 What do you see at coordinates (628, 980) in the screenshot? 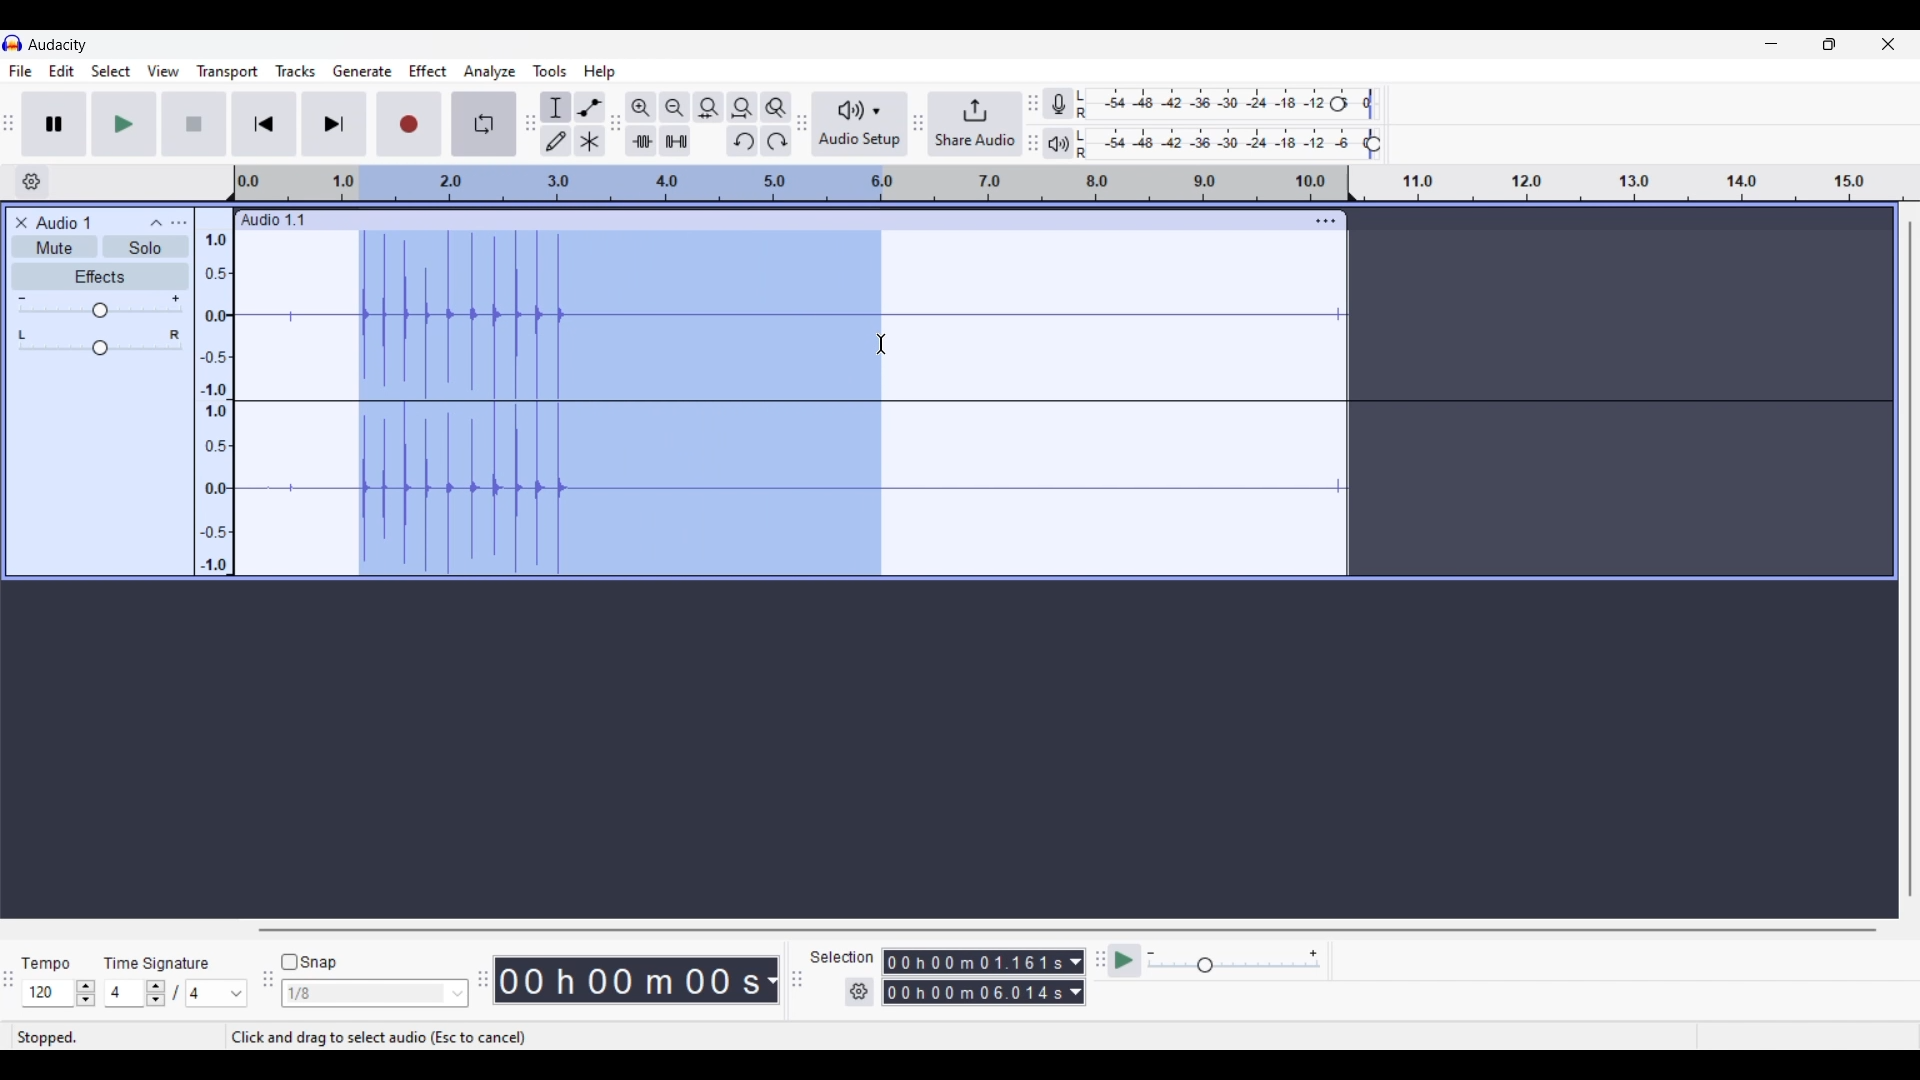
I see `Recorded duration` at bounding box center [628, 980].